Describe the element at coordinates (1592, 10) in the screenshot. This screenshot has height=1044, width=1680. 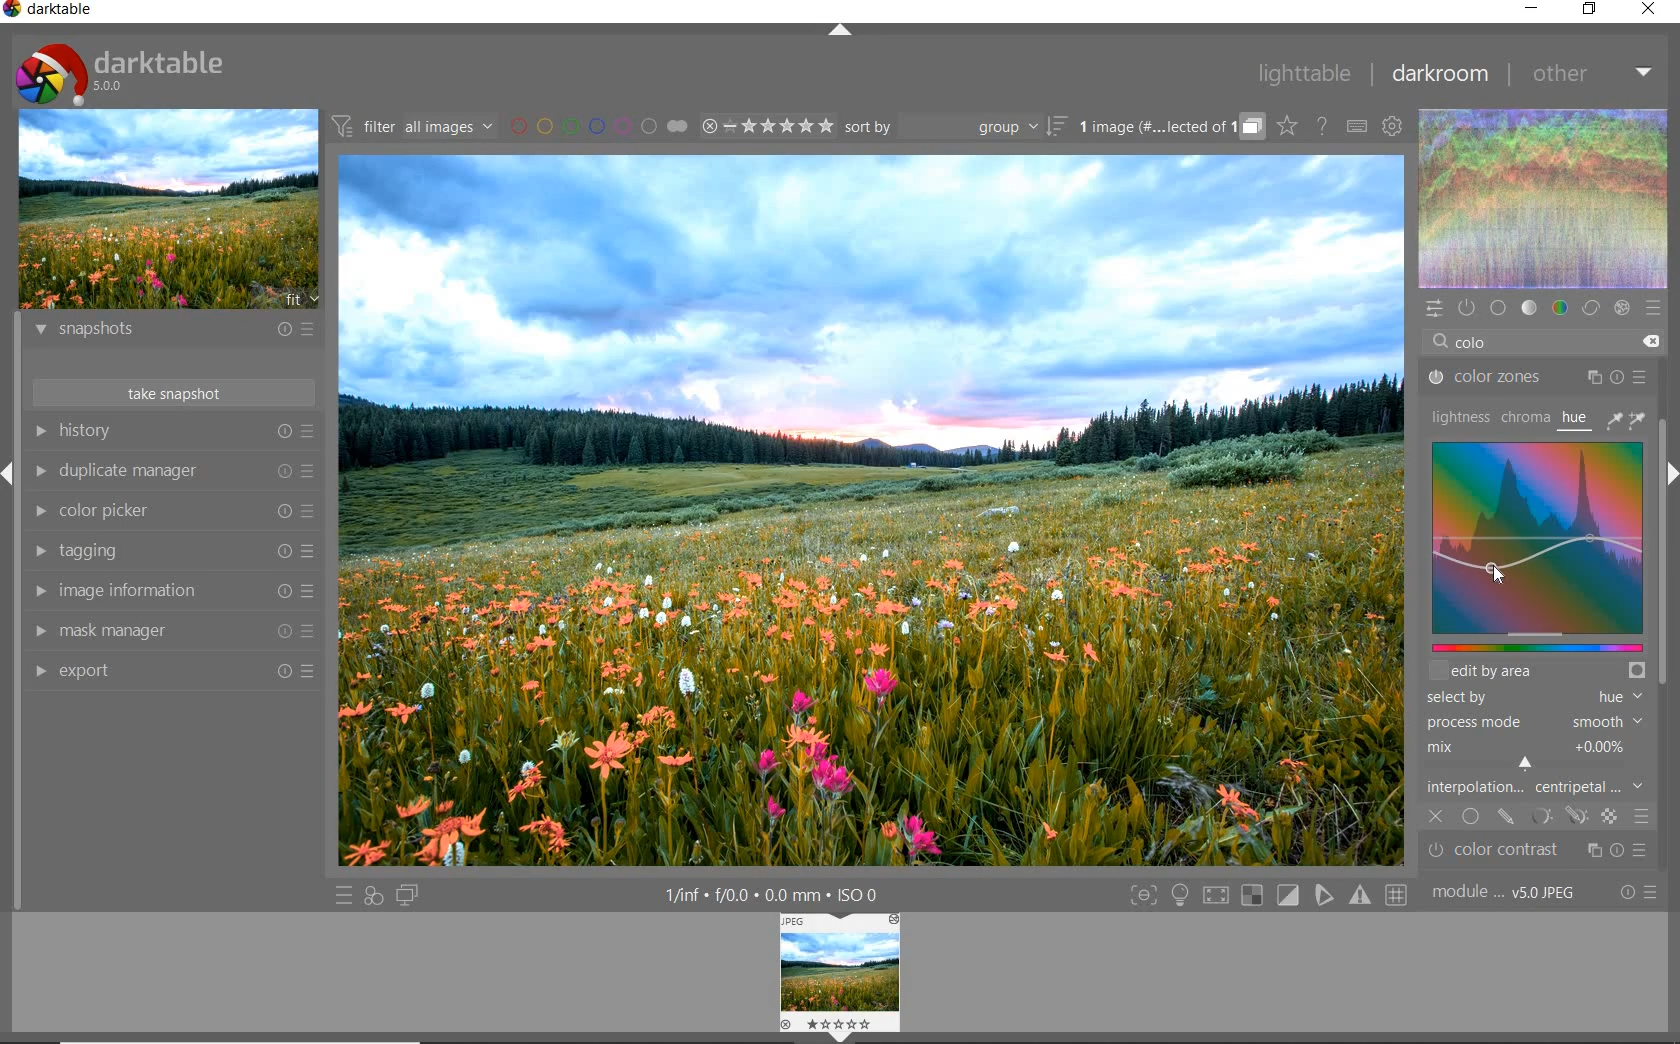
I see `restore` at that location.